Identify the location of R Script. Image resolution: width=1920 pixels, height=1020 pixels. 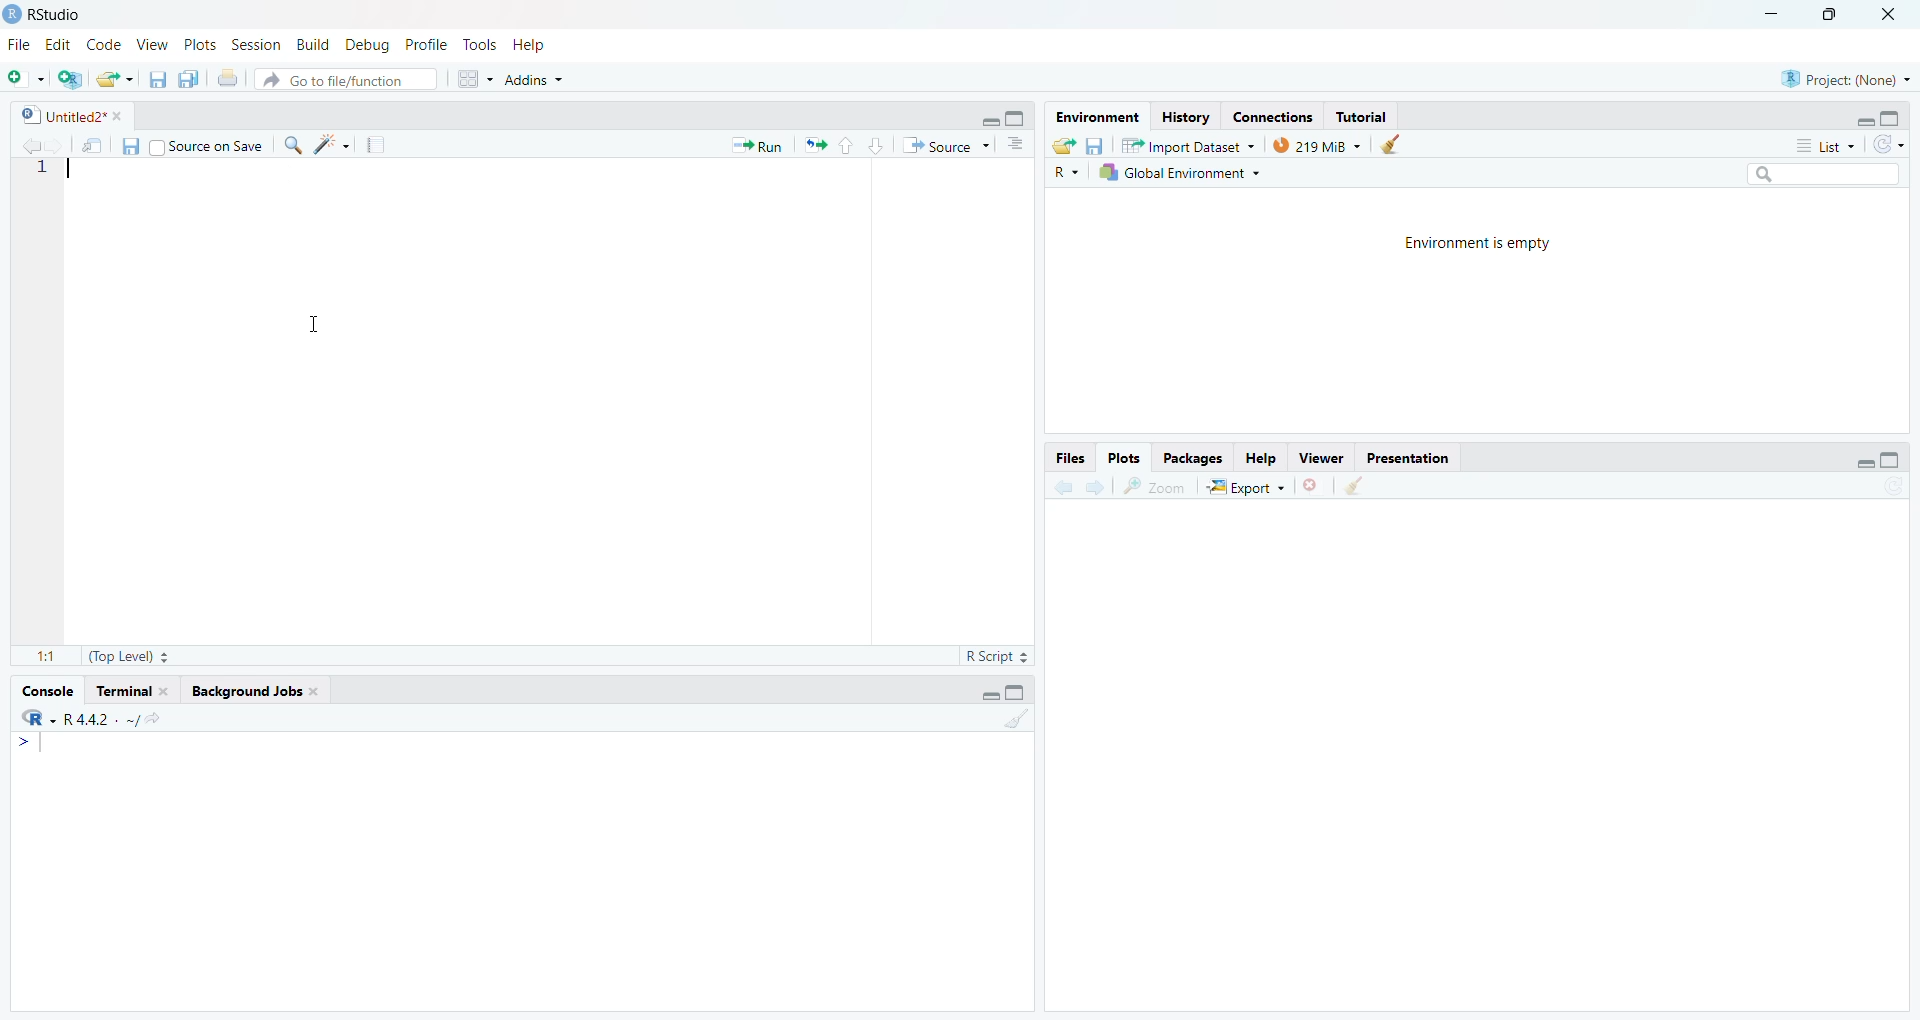
(998, 656).